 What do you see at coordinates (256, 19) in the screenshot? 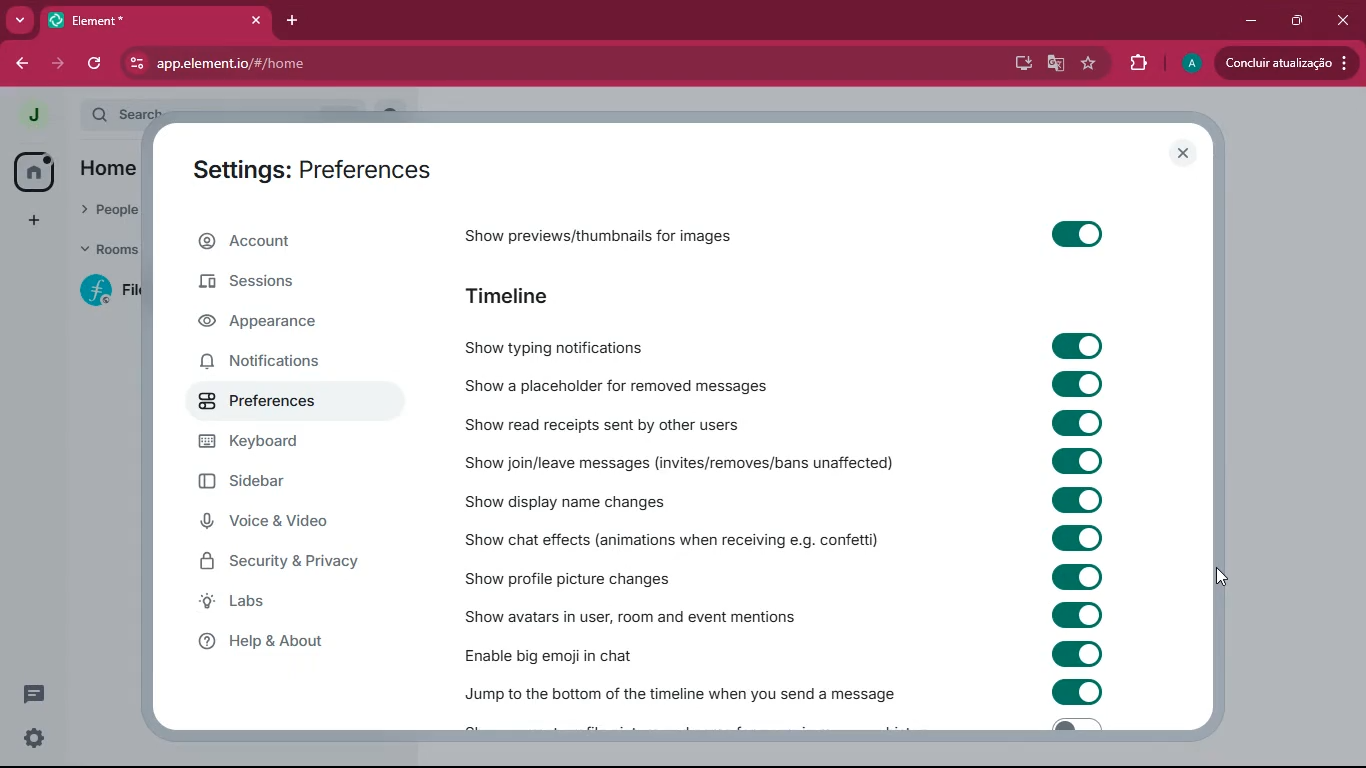
I see `close` at bounding box center [256, 19].